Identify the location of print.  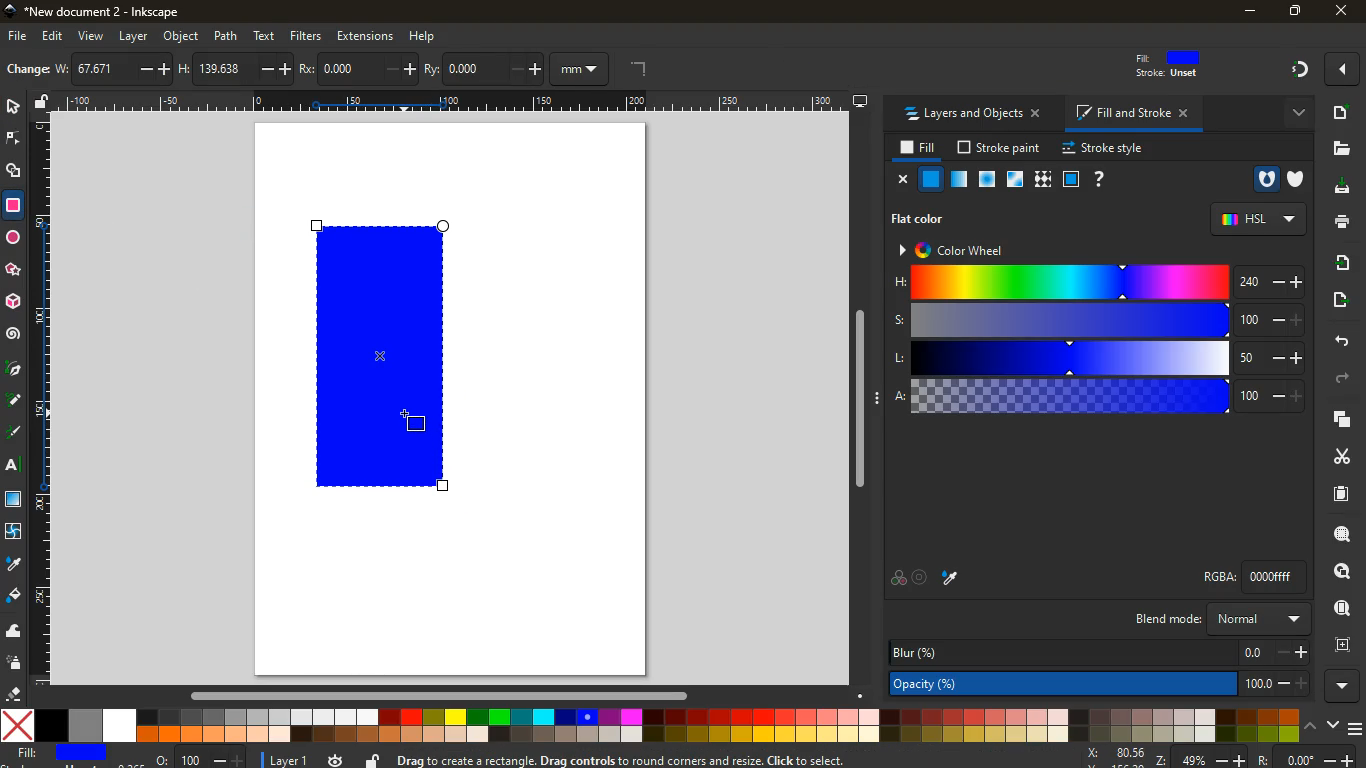
(1340, 222).